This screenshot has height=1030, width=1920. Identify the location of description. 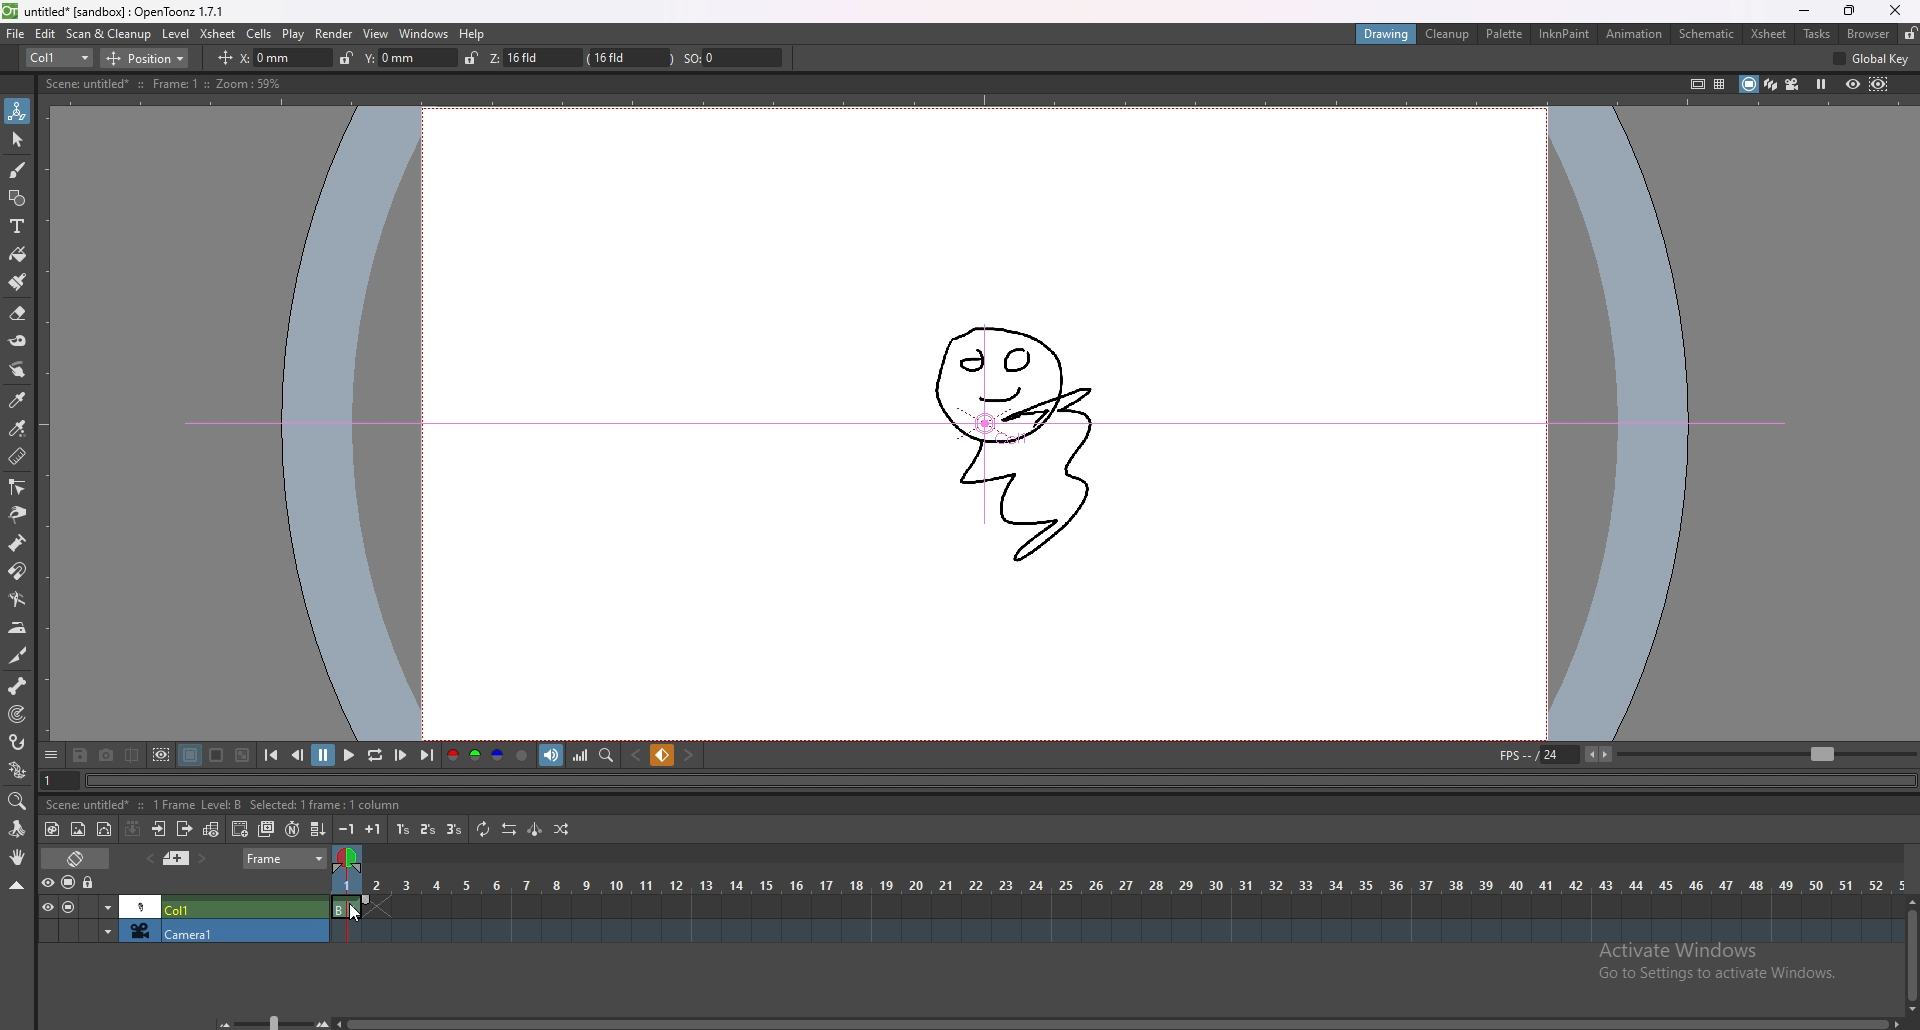
(161, 83).